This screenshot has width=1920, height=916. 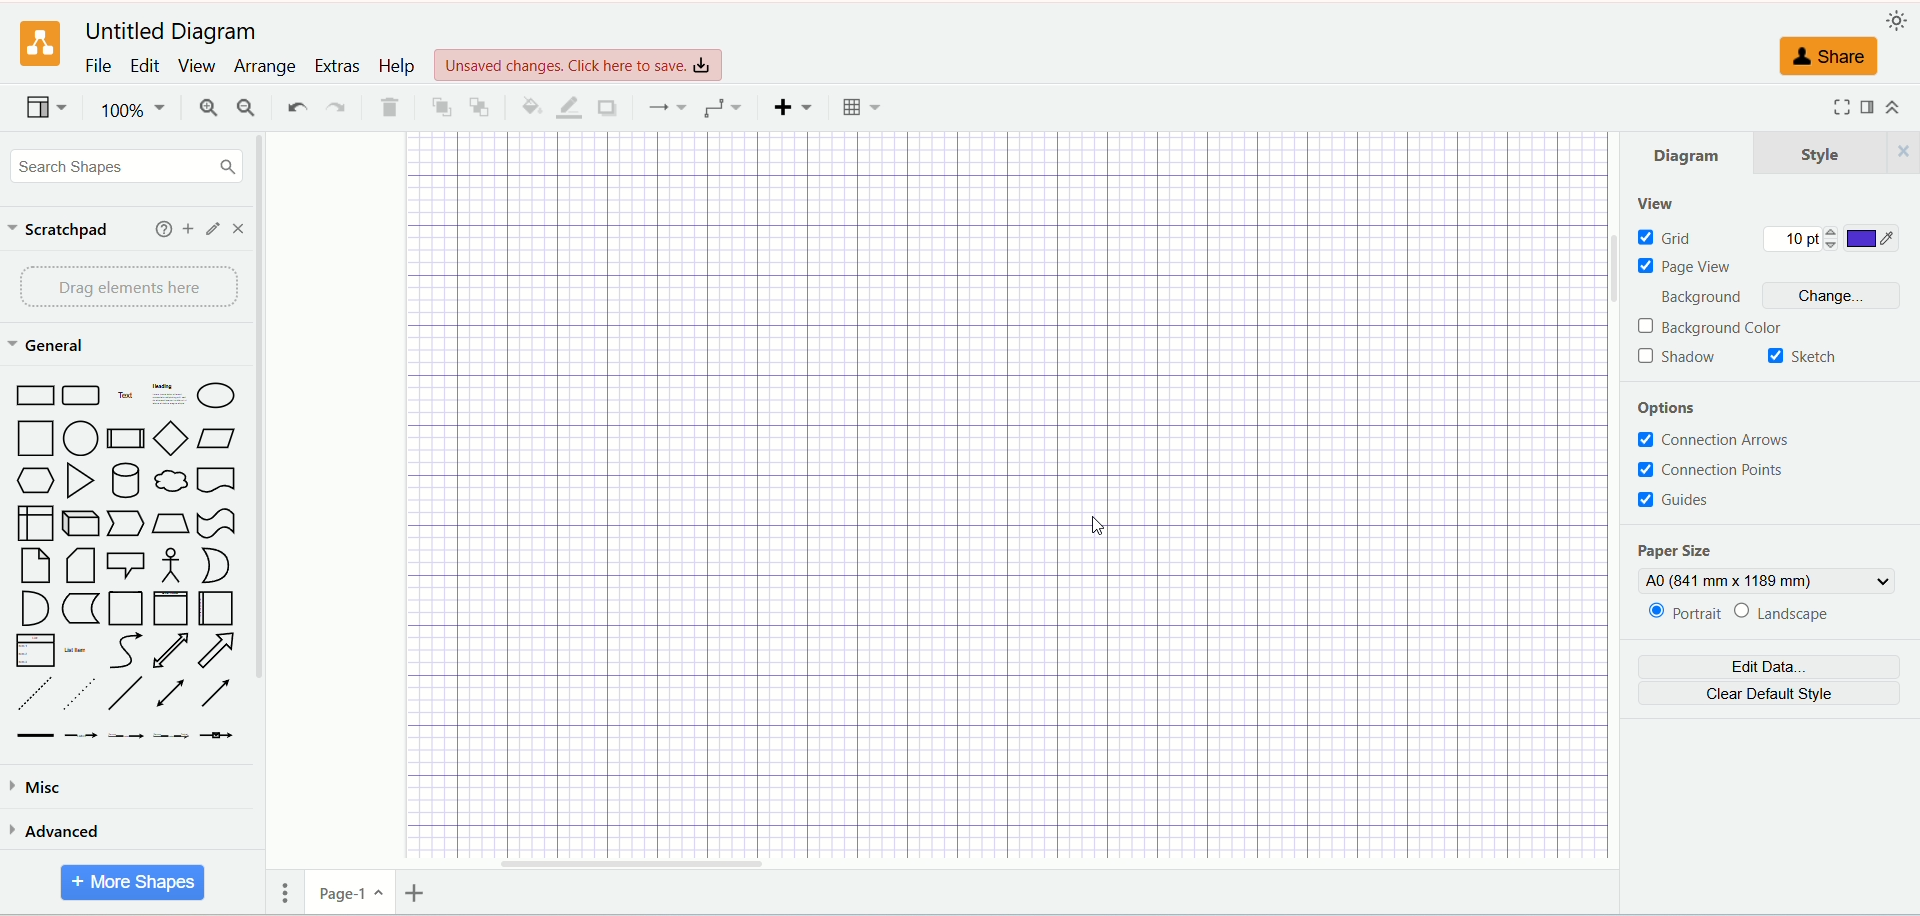 What do you see at coordinates (1721, 441) in the screenshot?
I see `connection arrows` at bounding box center [1721, 441].